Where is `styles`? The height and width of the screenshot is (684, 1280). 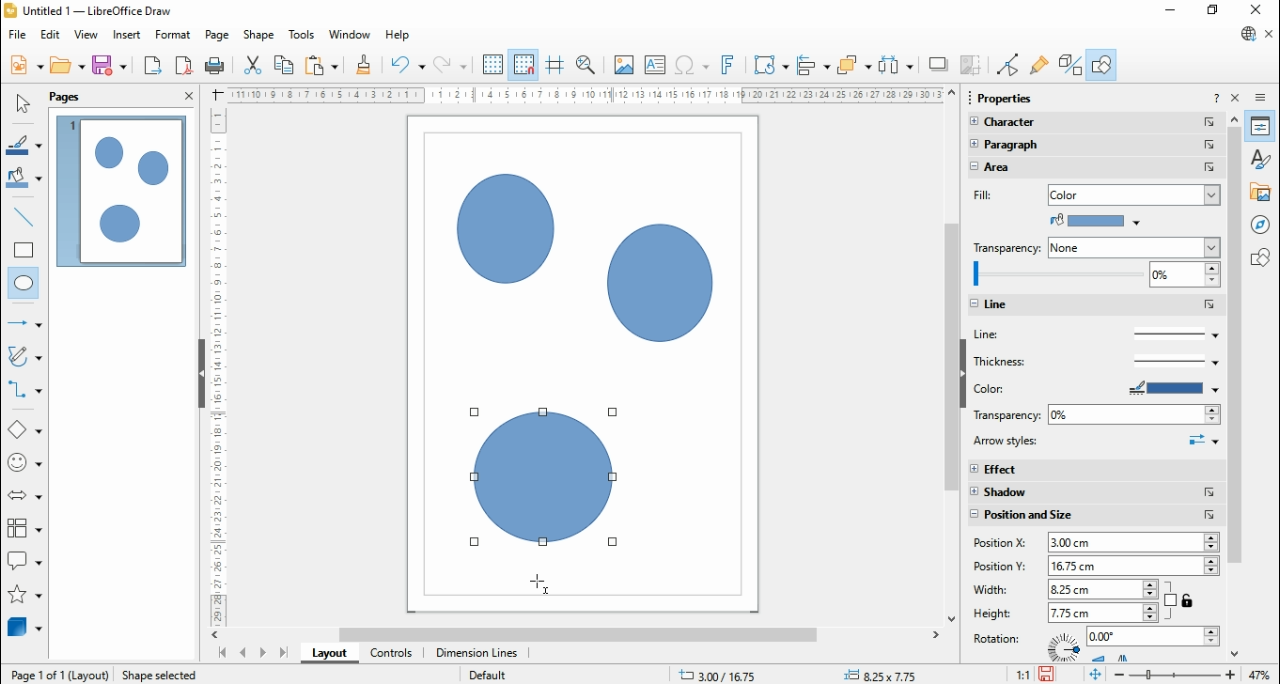
styles is located at coordinates (1262, 157).